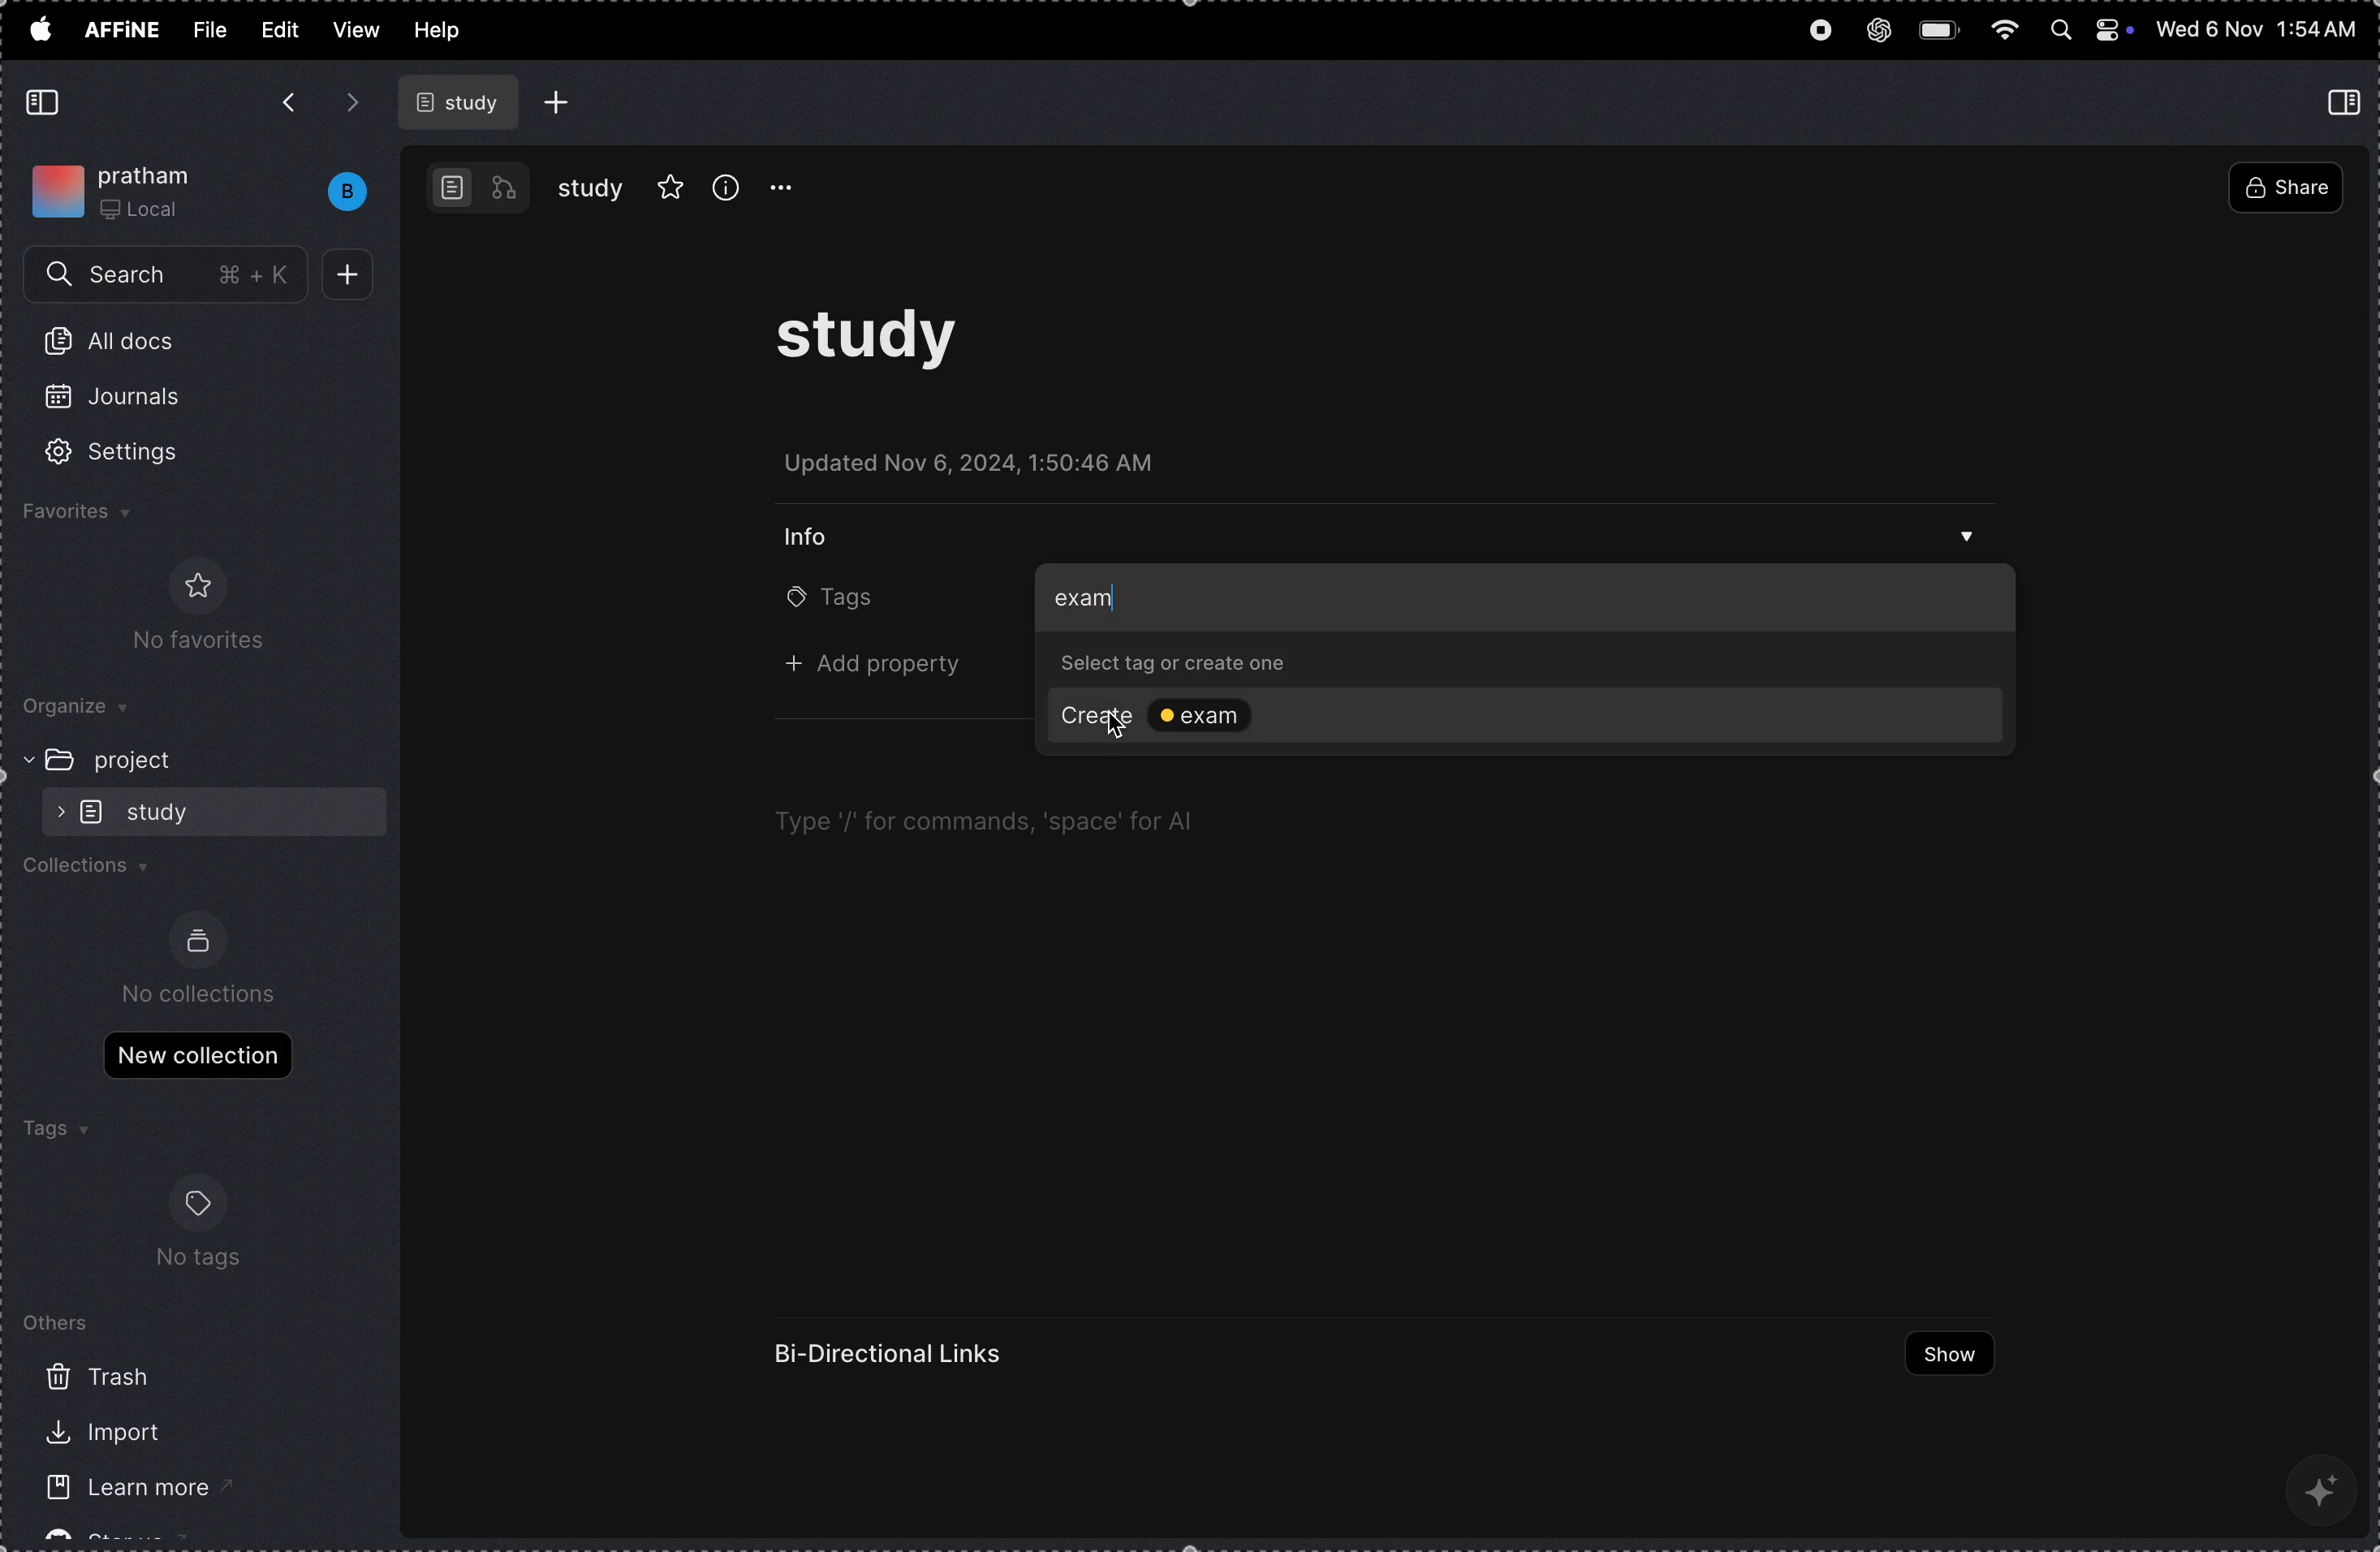 The image size is (2380, 1552). Describe the element at coordinates (2284, 190) in the screenshot. I see `share` at that location.